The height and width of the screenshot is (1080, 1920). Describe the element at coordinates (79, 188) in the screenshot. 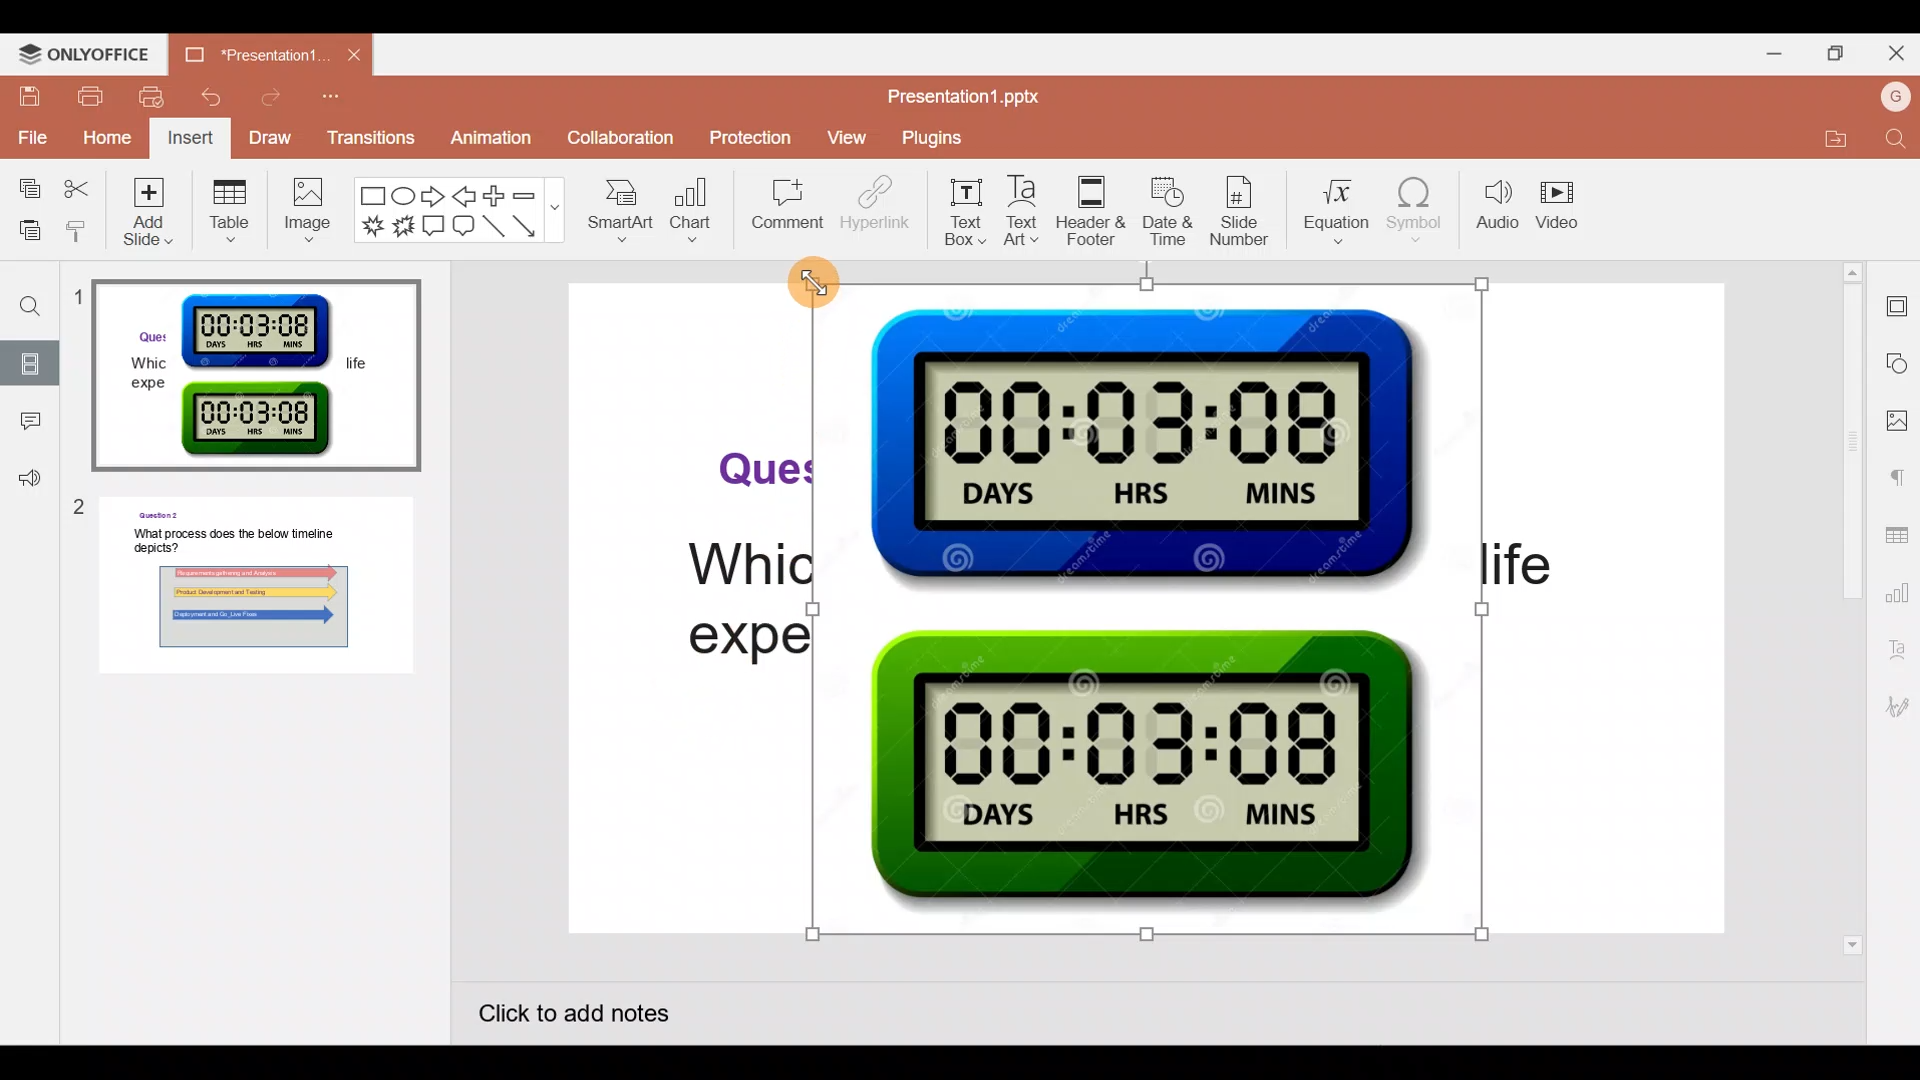

I see `Cut` at that location.